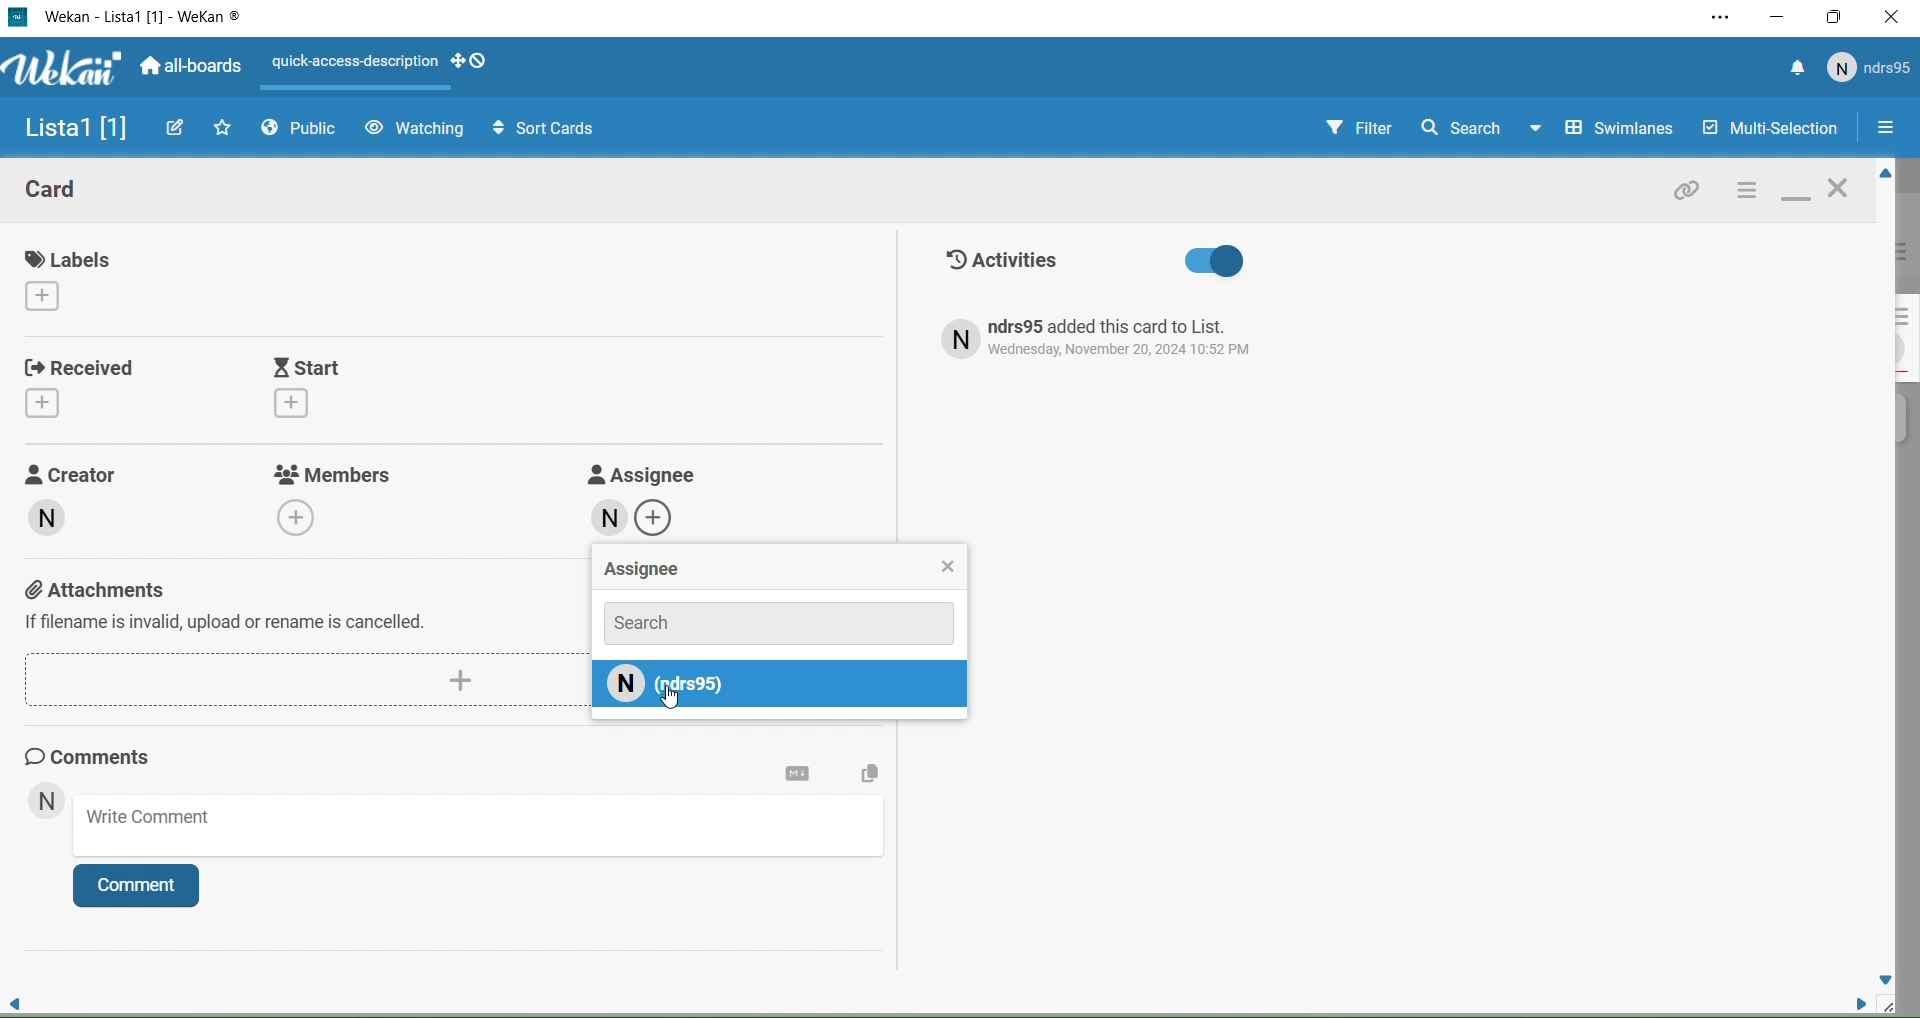 Image resolution: width=1920 pixels, height=1018 pixels. Describe the element at coordinates (361, 388) in the screenshot. I see `Start` at that location.